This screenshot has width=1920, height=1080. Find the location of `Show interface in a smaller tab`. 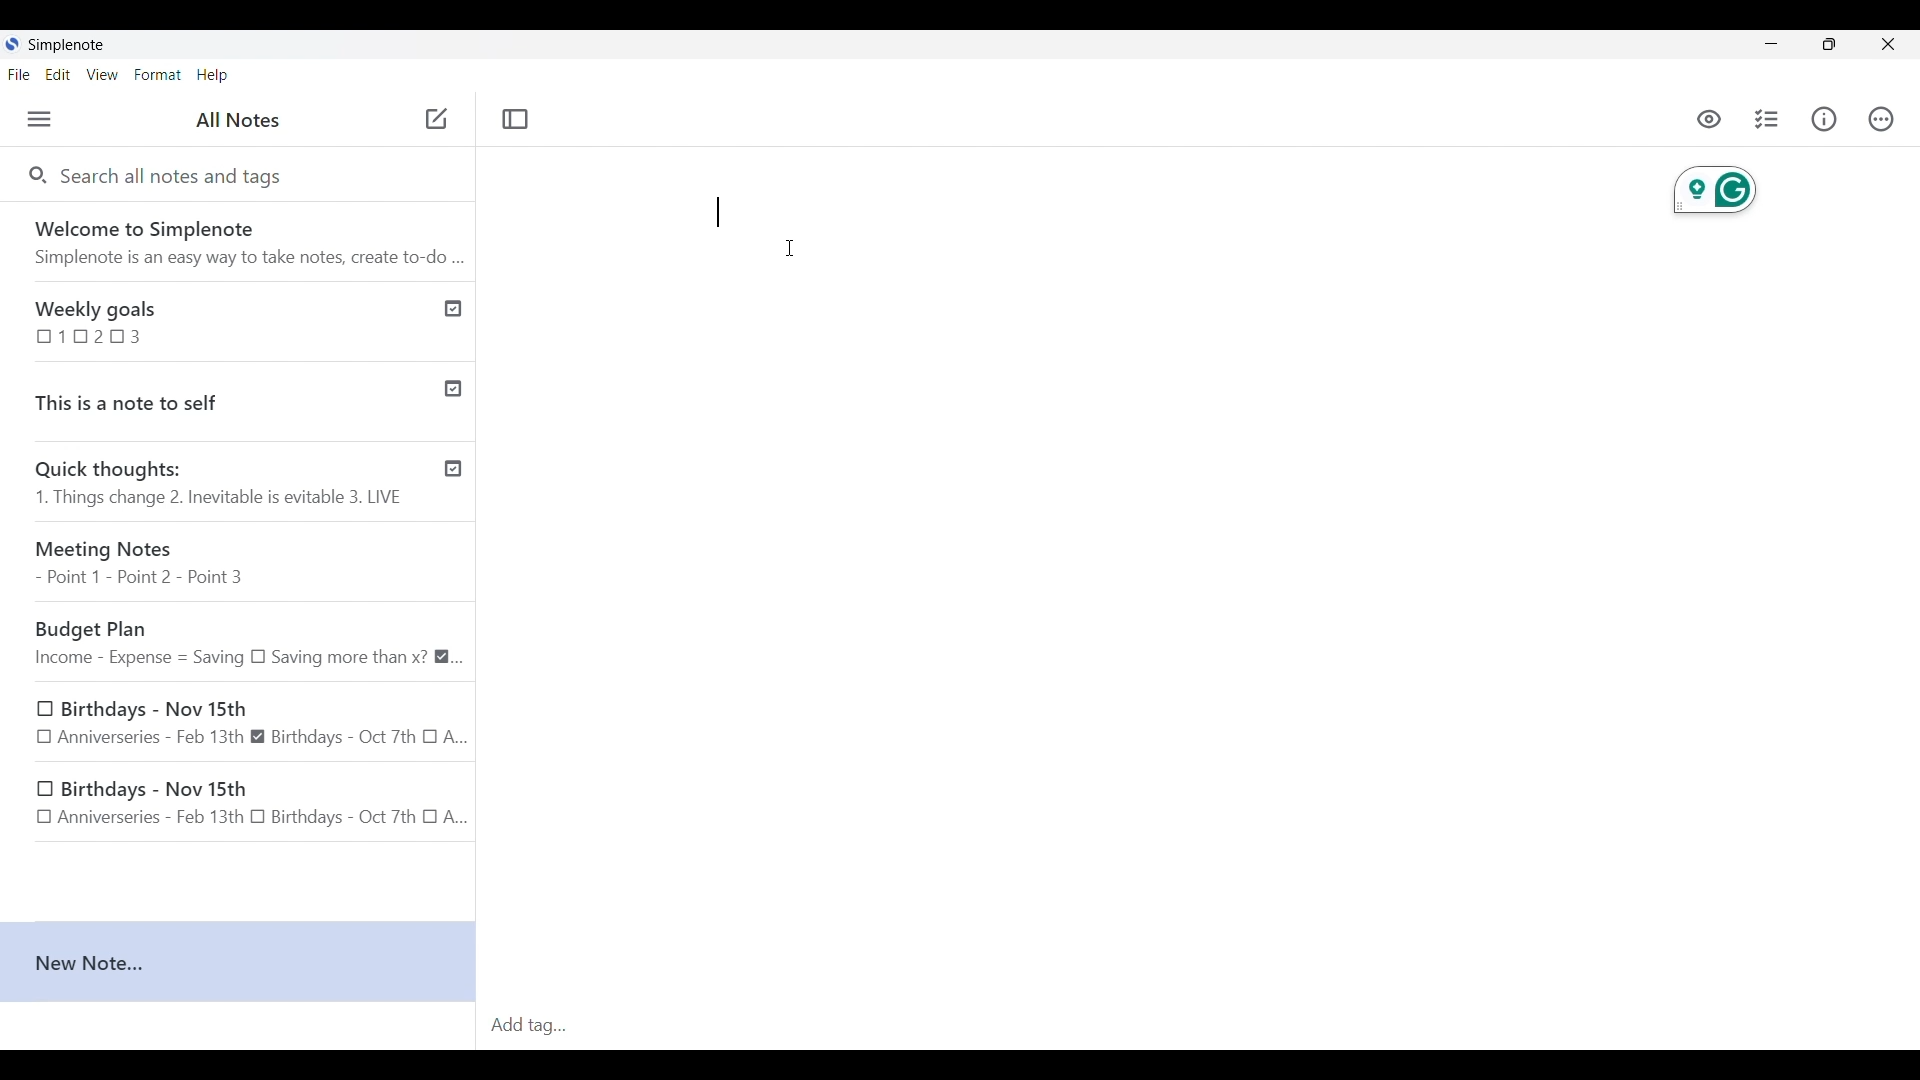

Show interface in a smaller tab is located at coordinates (1830, 44).